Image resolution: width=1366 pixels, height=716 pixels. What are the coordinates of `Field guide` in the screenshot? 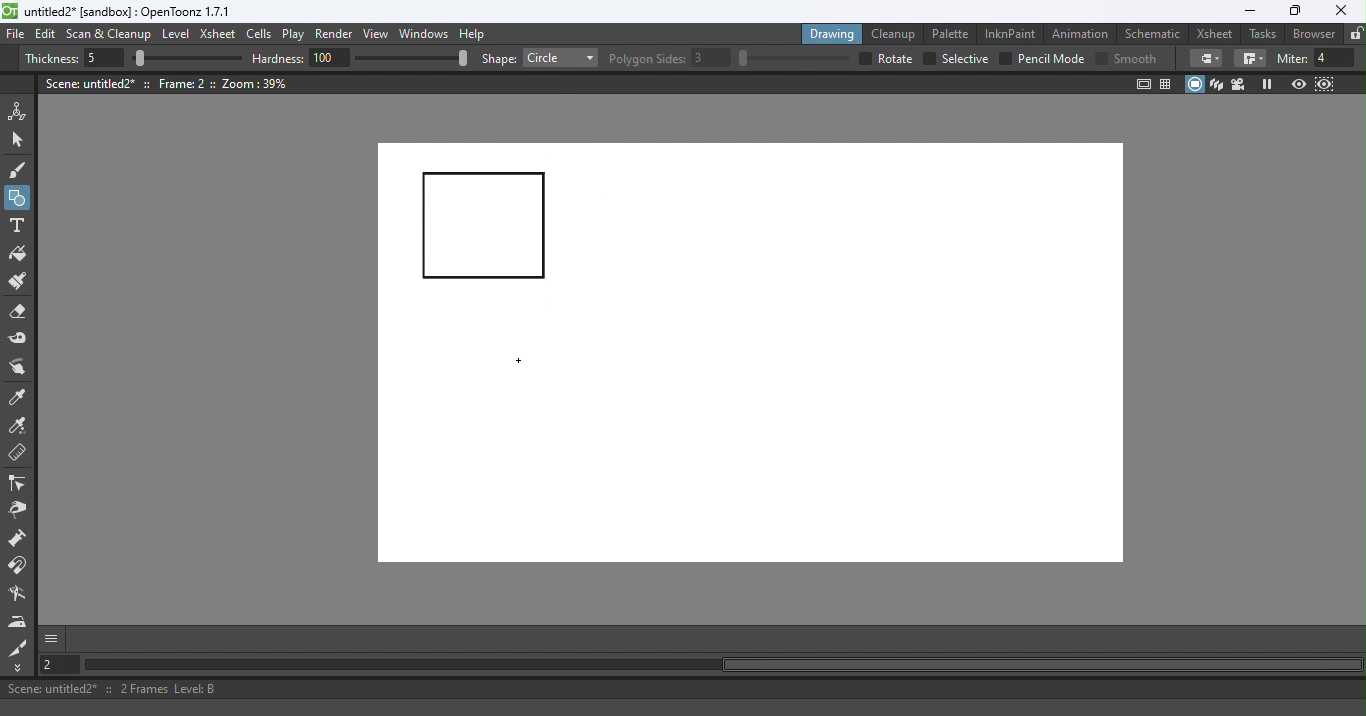 It's located at (1169, 83).